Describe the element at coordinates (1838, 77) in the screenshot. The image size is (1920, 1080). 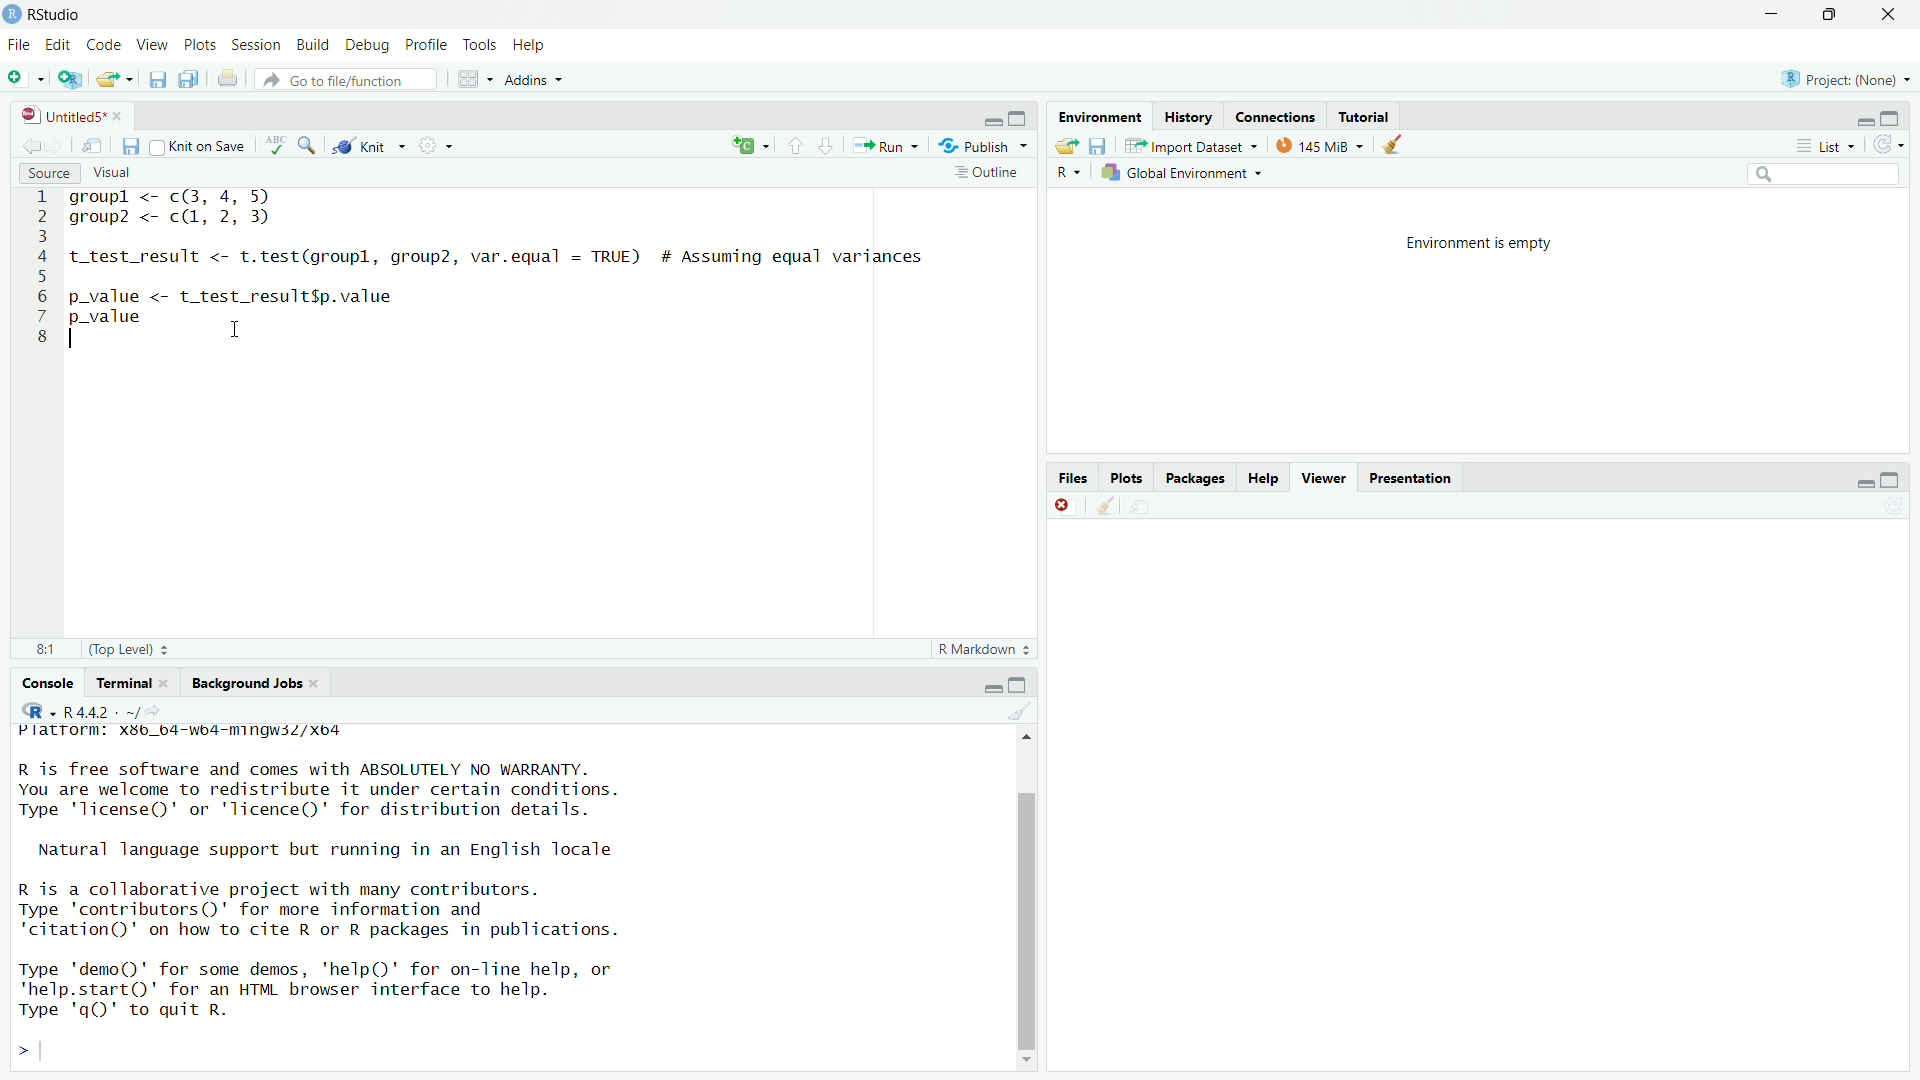
I see `RB) Project: (None) ` at that location.